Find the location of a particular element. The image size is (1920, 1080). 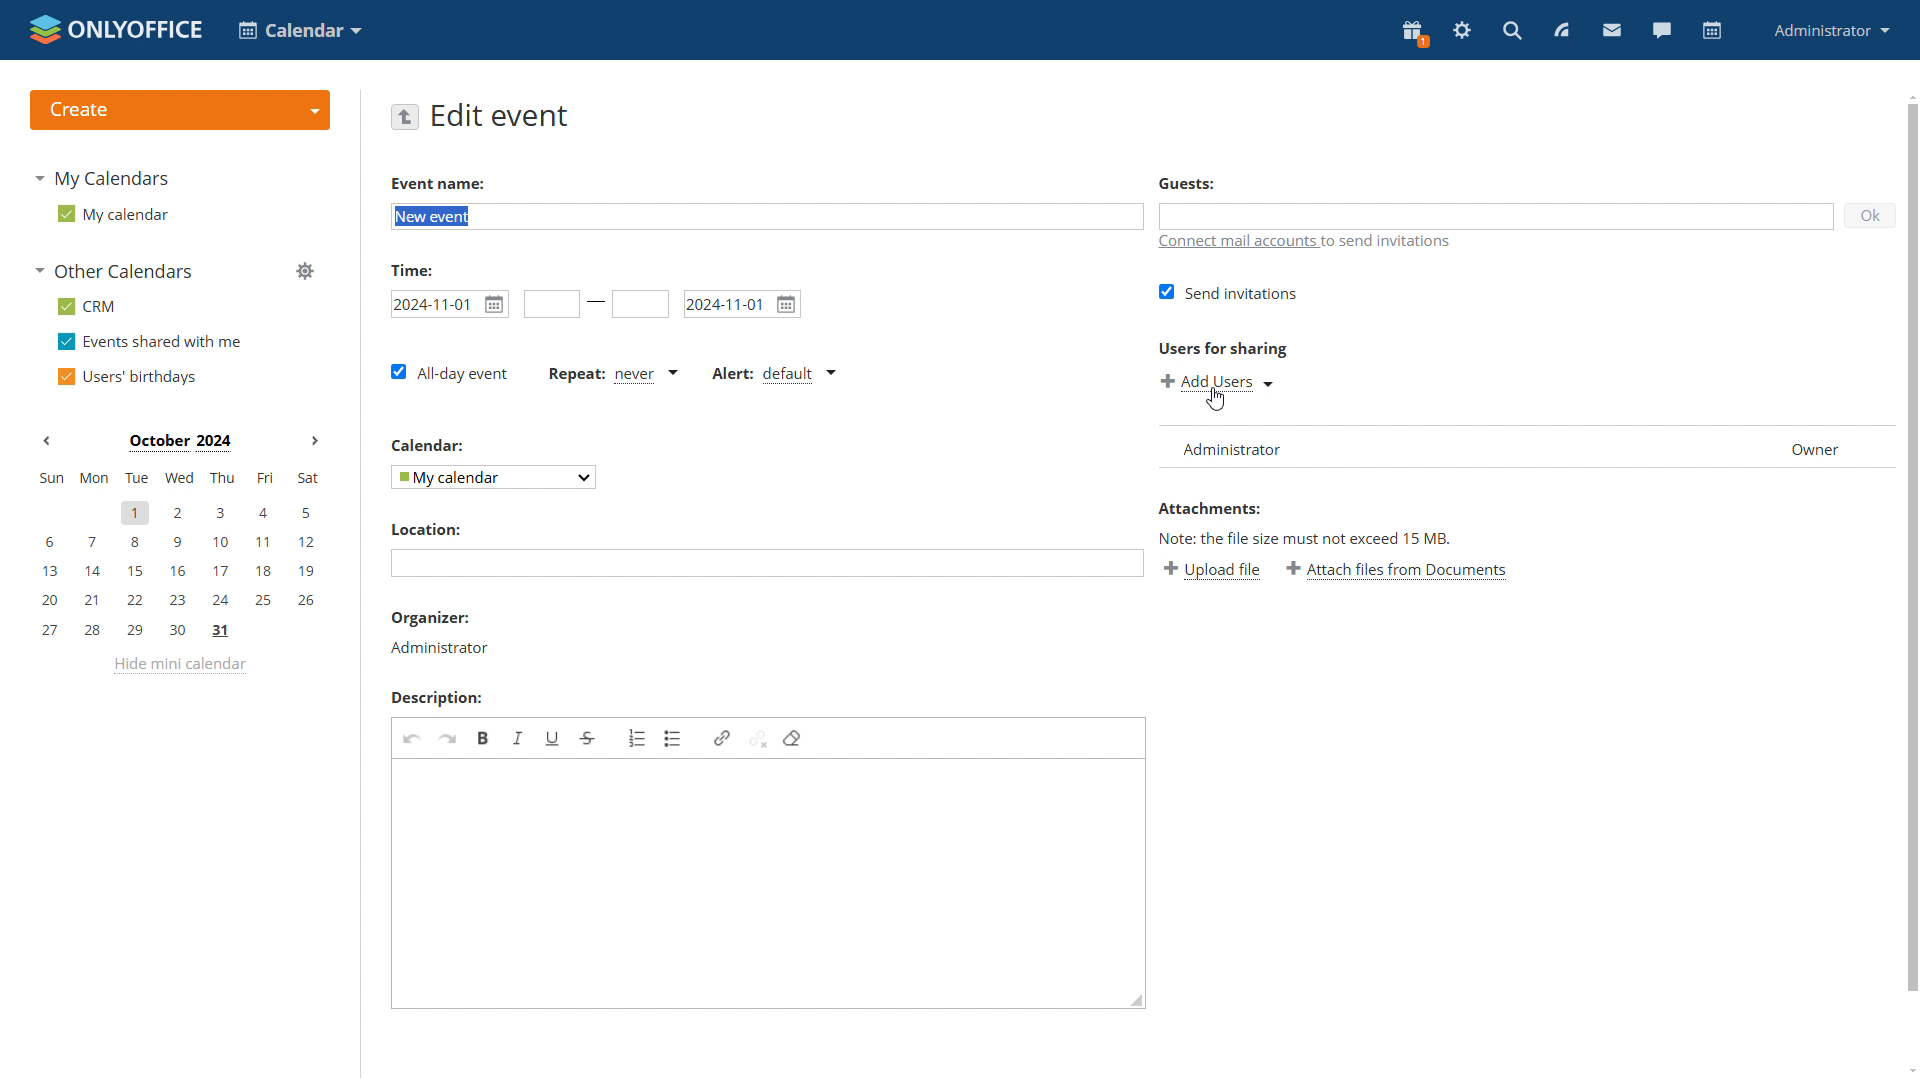

scrollbar is located at coordinates (1912, 549).